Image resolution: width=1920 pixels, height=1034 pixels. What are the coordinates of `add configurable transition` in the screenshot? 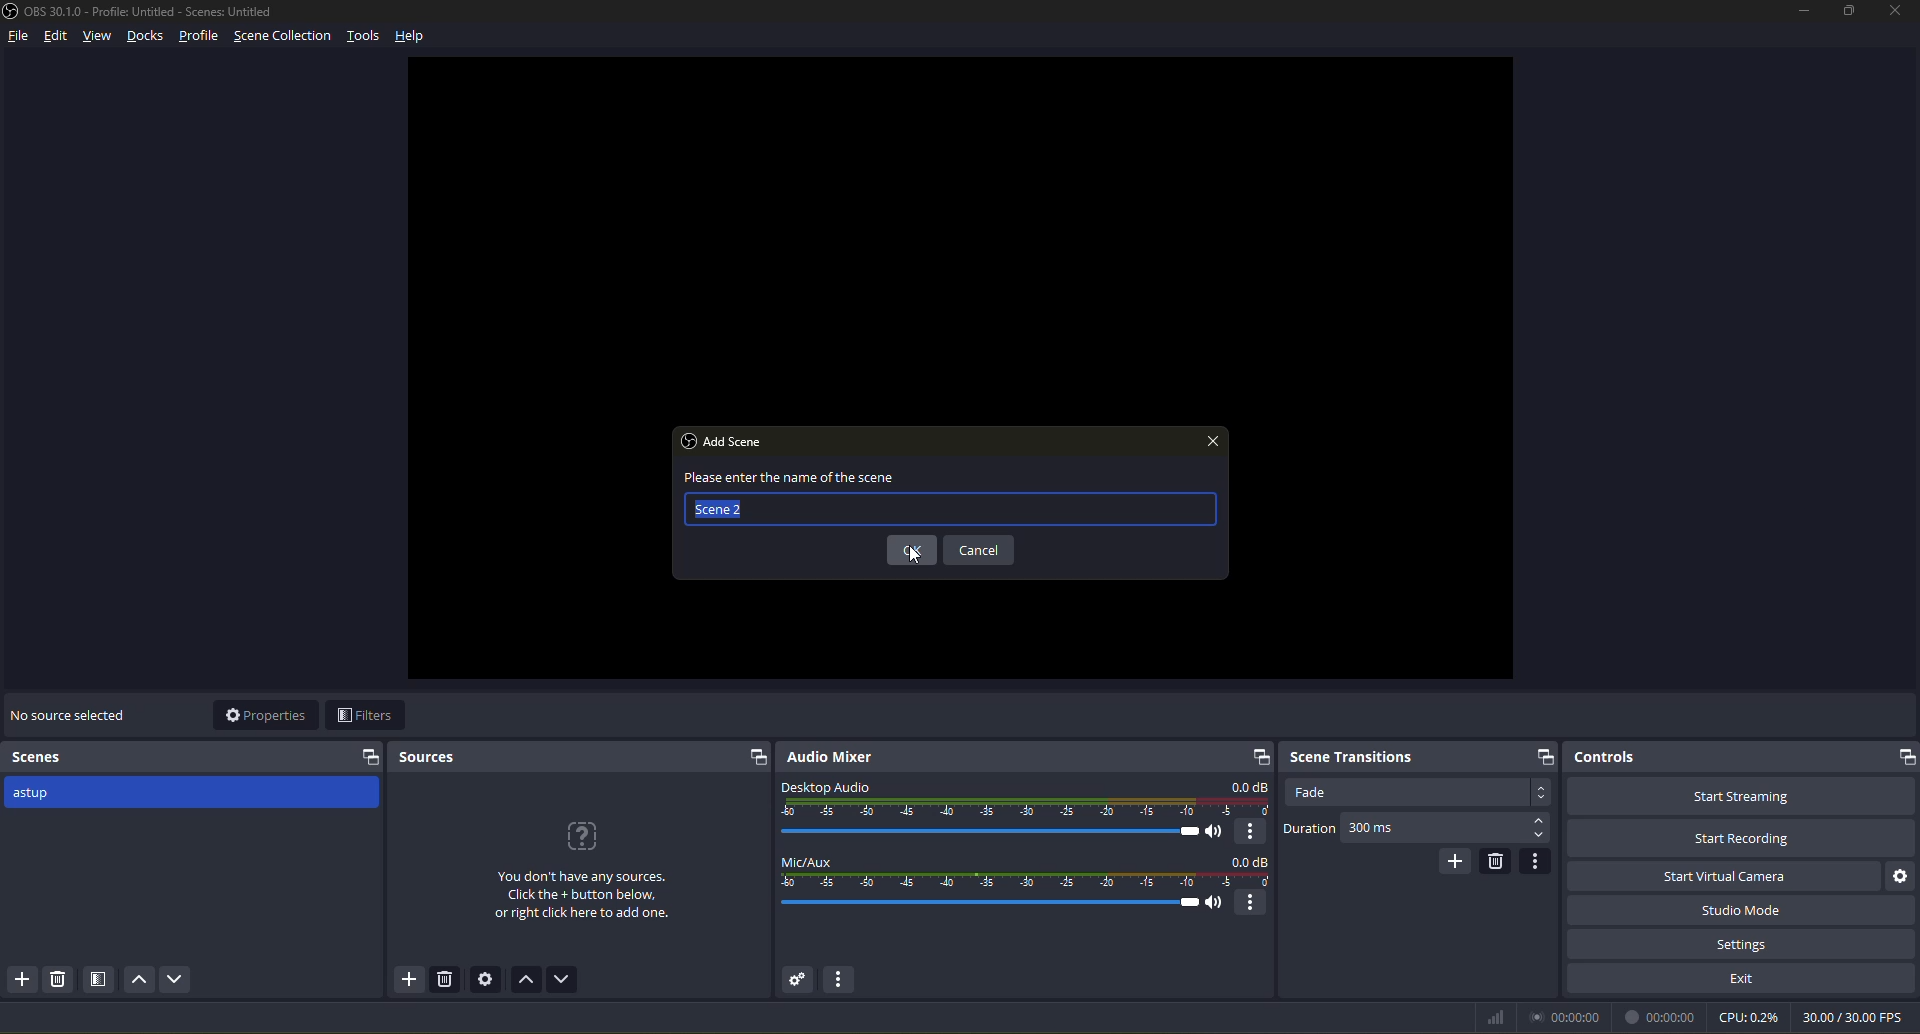 It's located at (1458, 861).